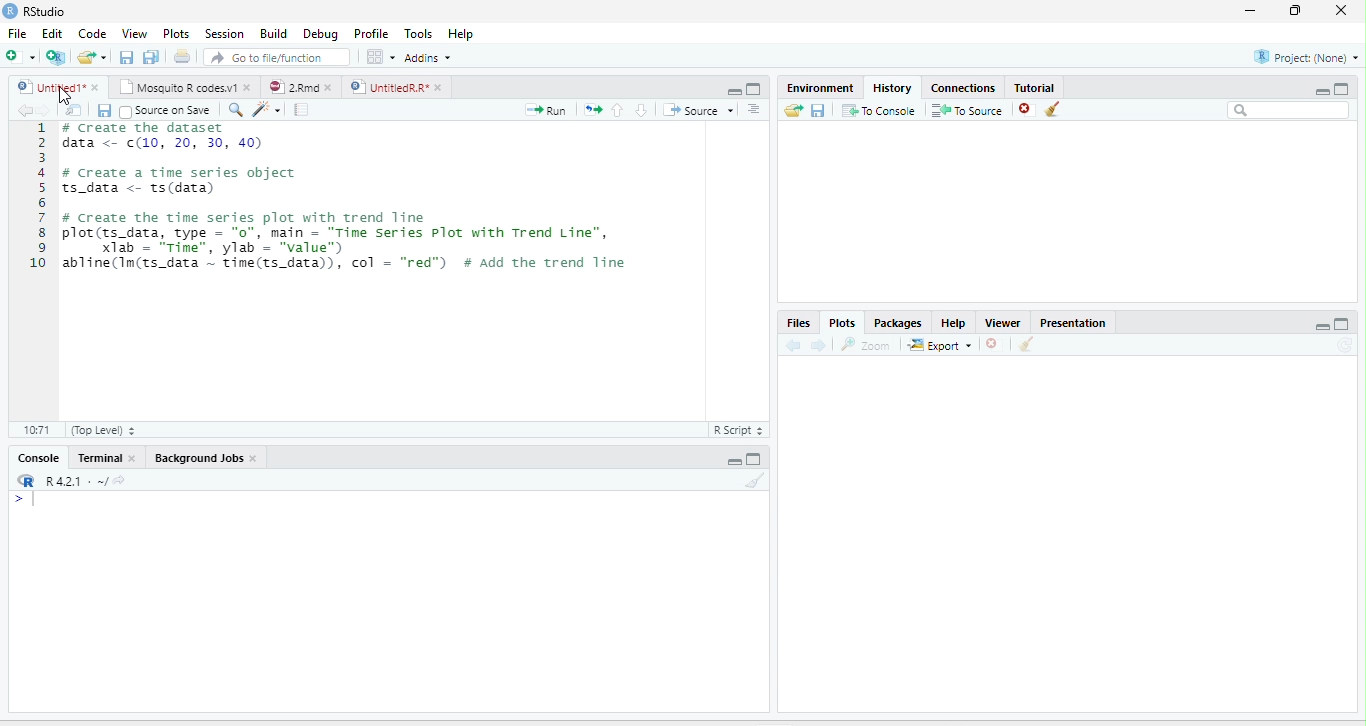 The width and height of the screenshot is (1366, 726). I want to click on Untitled1*, so click(49, 87).